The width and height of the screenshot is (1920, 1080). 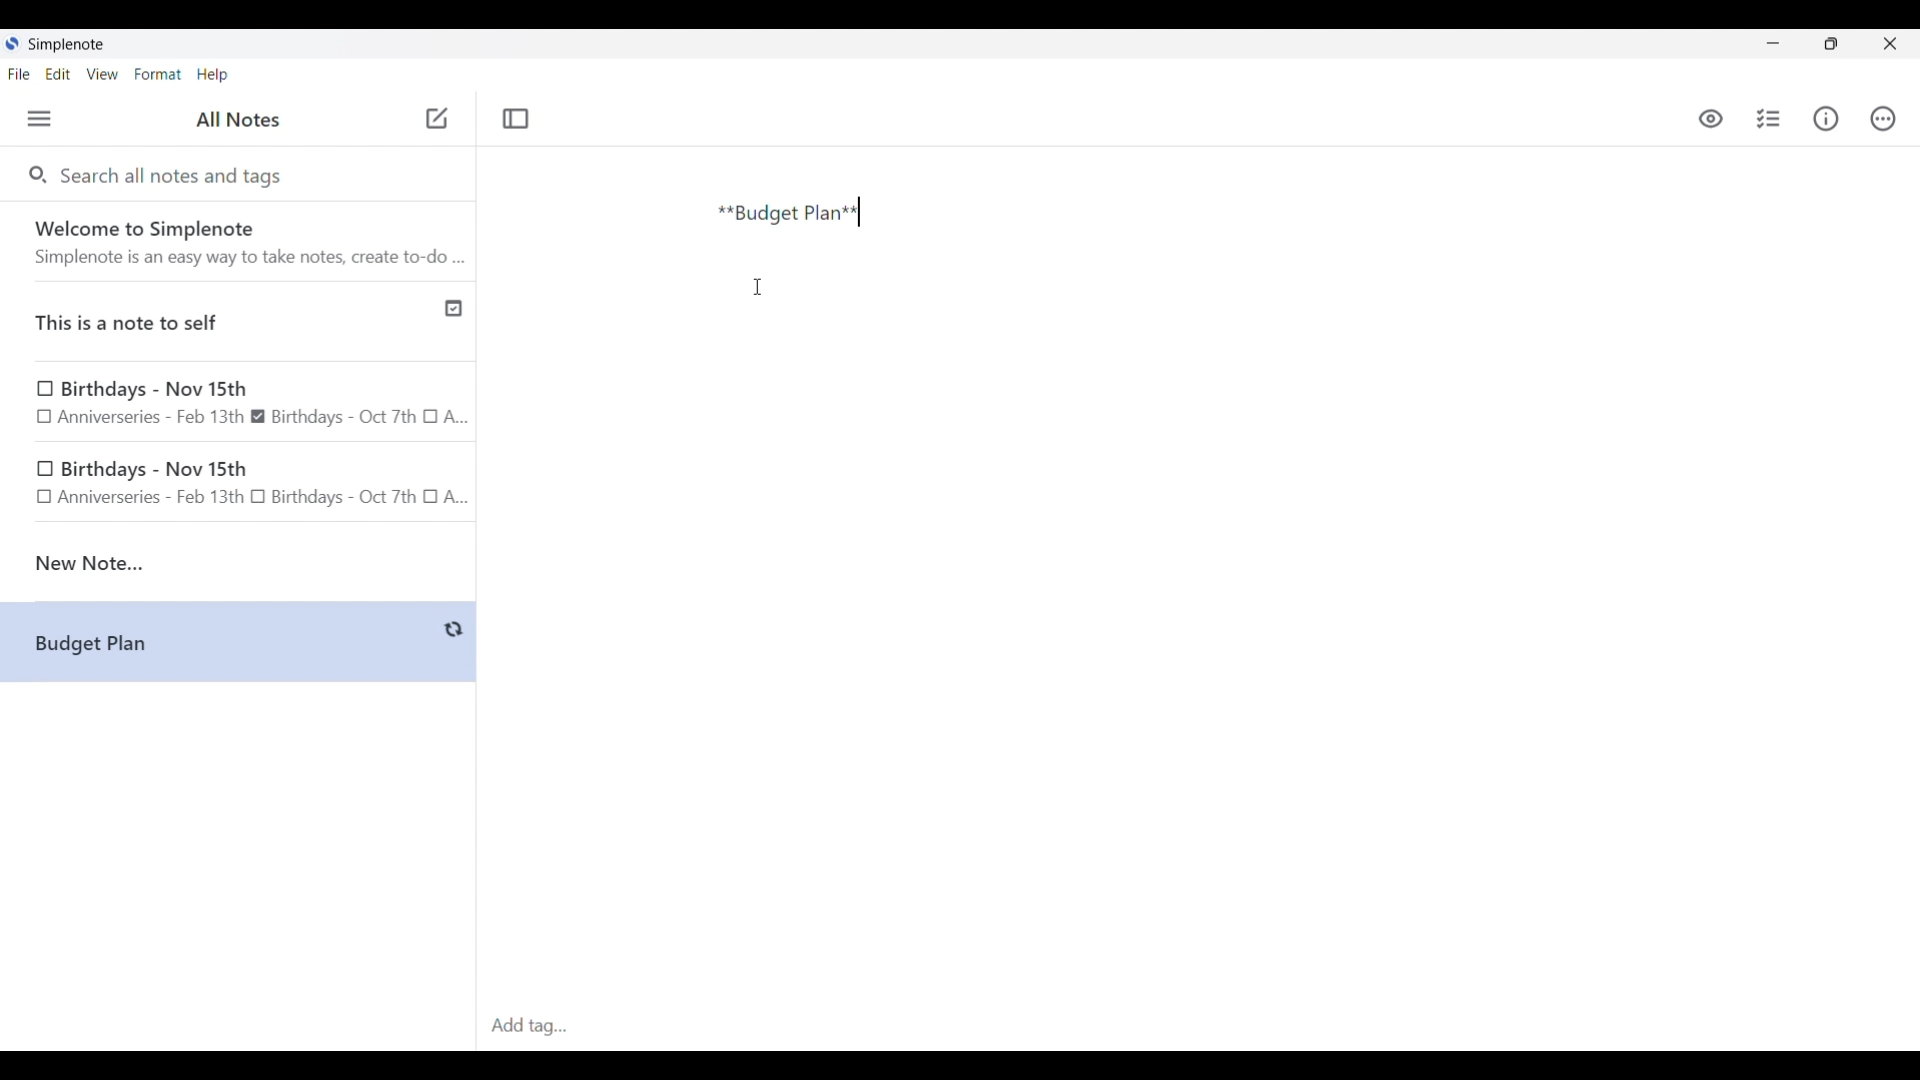 What do you see at coordinates (240, 322) in the screenshot?
I see `Published note indicated by check icon` at bounding box center [240, 322].